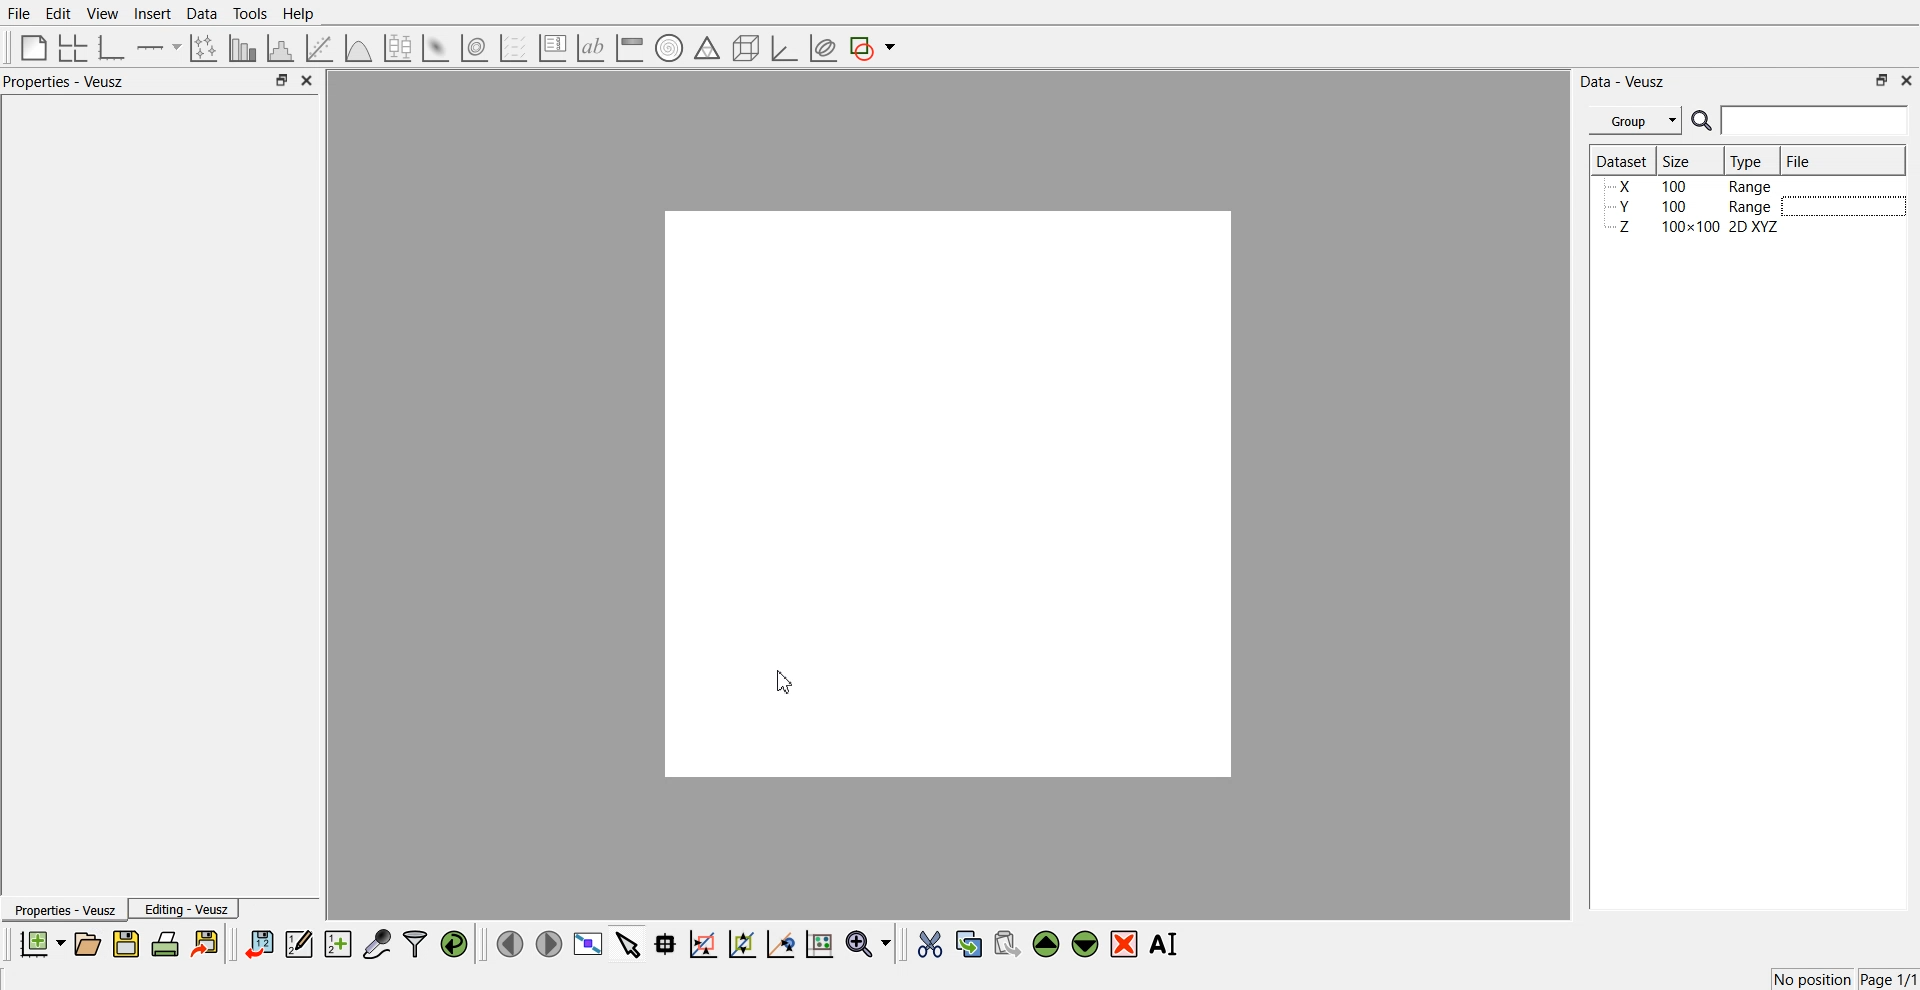 The image size is (1920, 990). I want to click on Dataset, so click(1622, 160).